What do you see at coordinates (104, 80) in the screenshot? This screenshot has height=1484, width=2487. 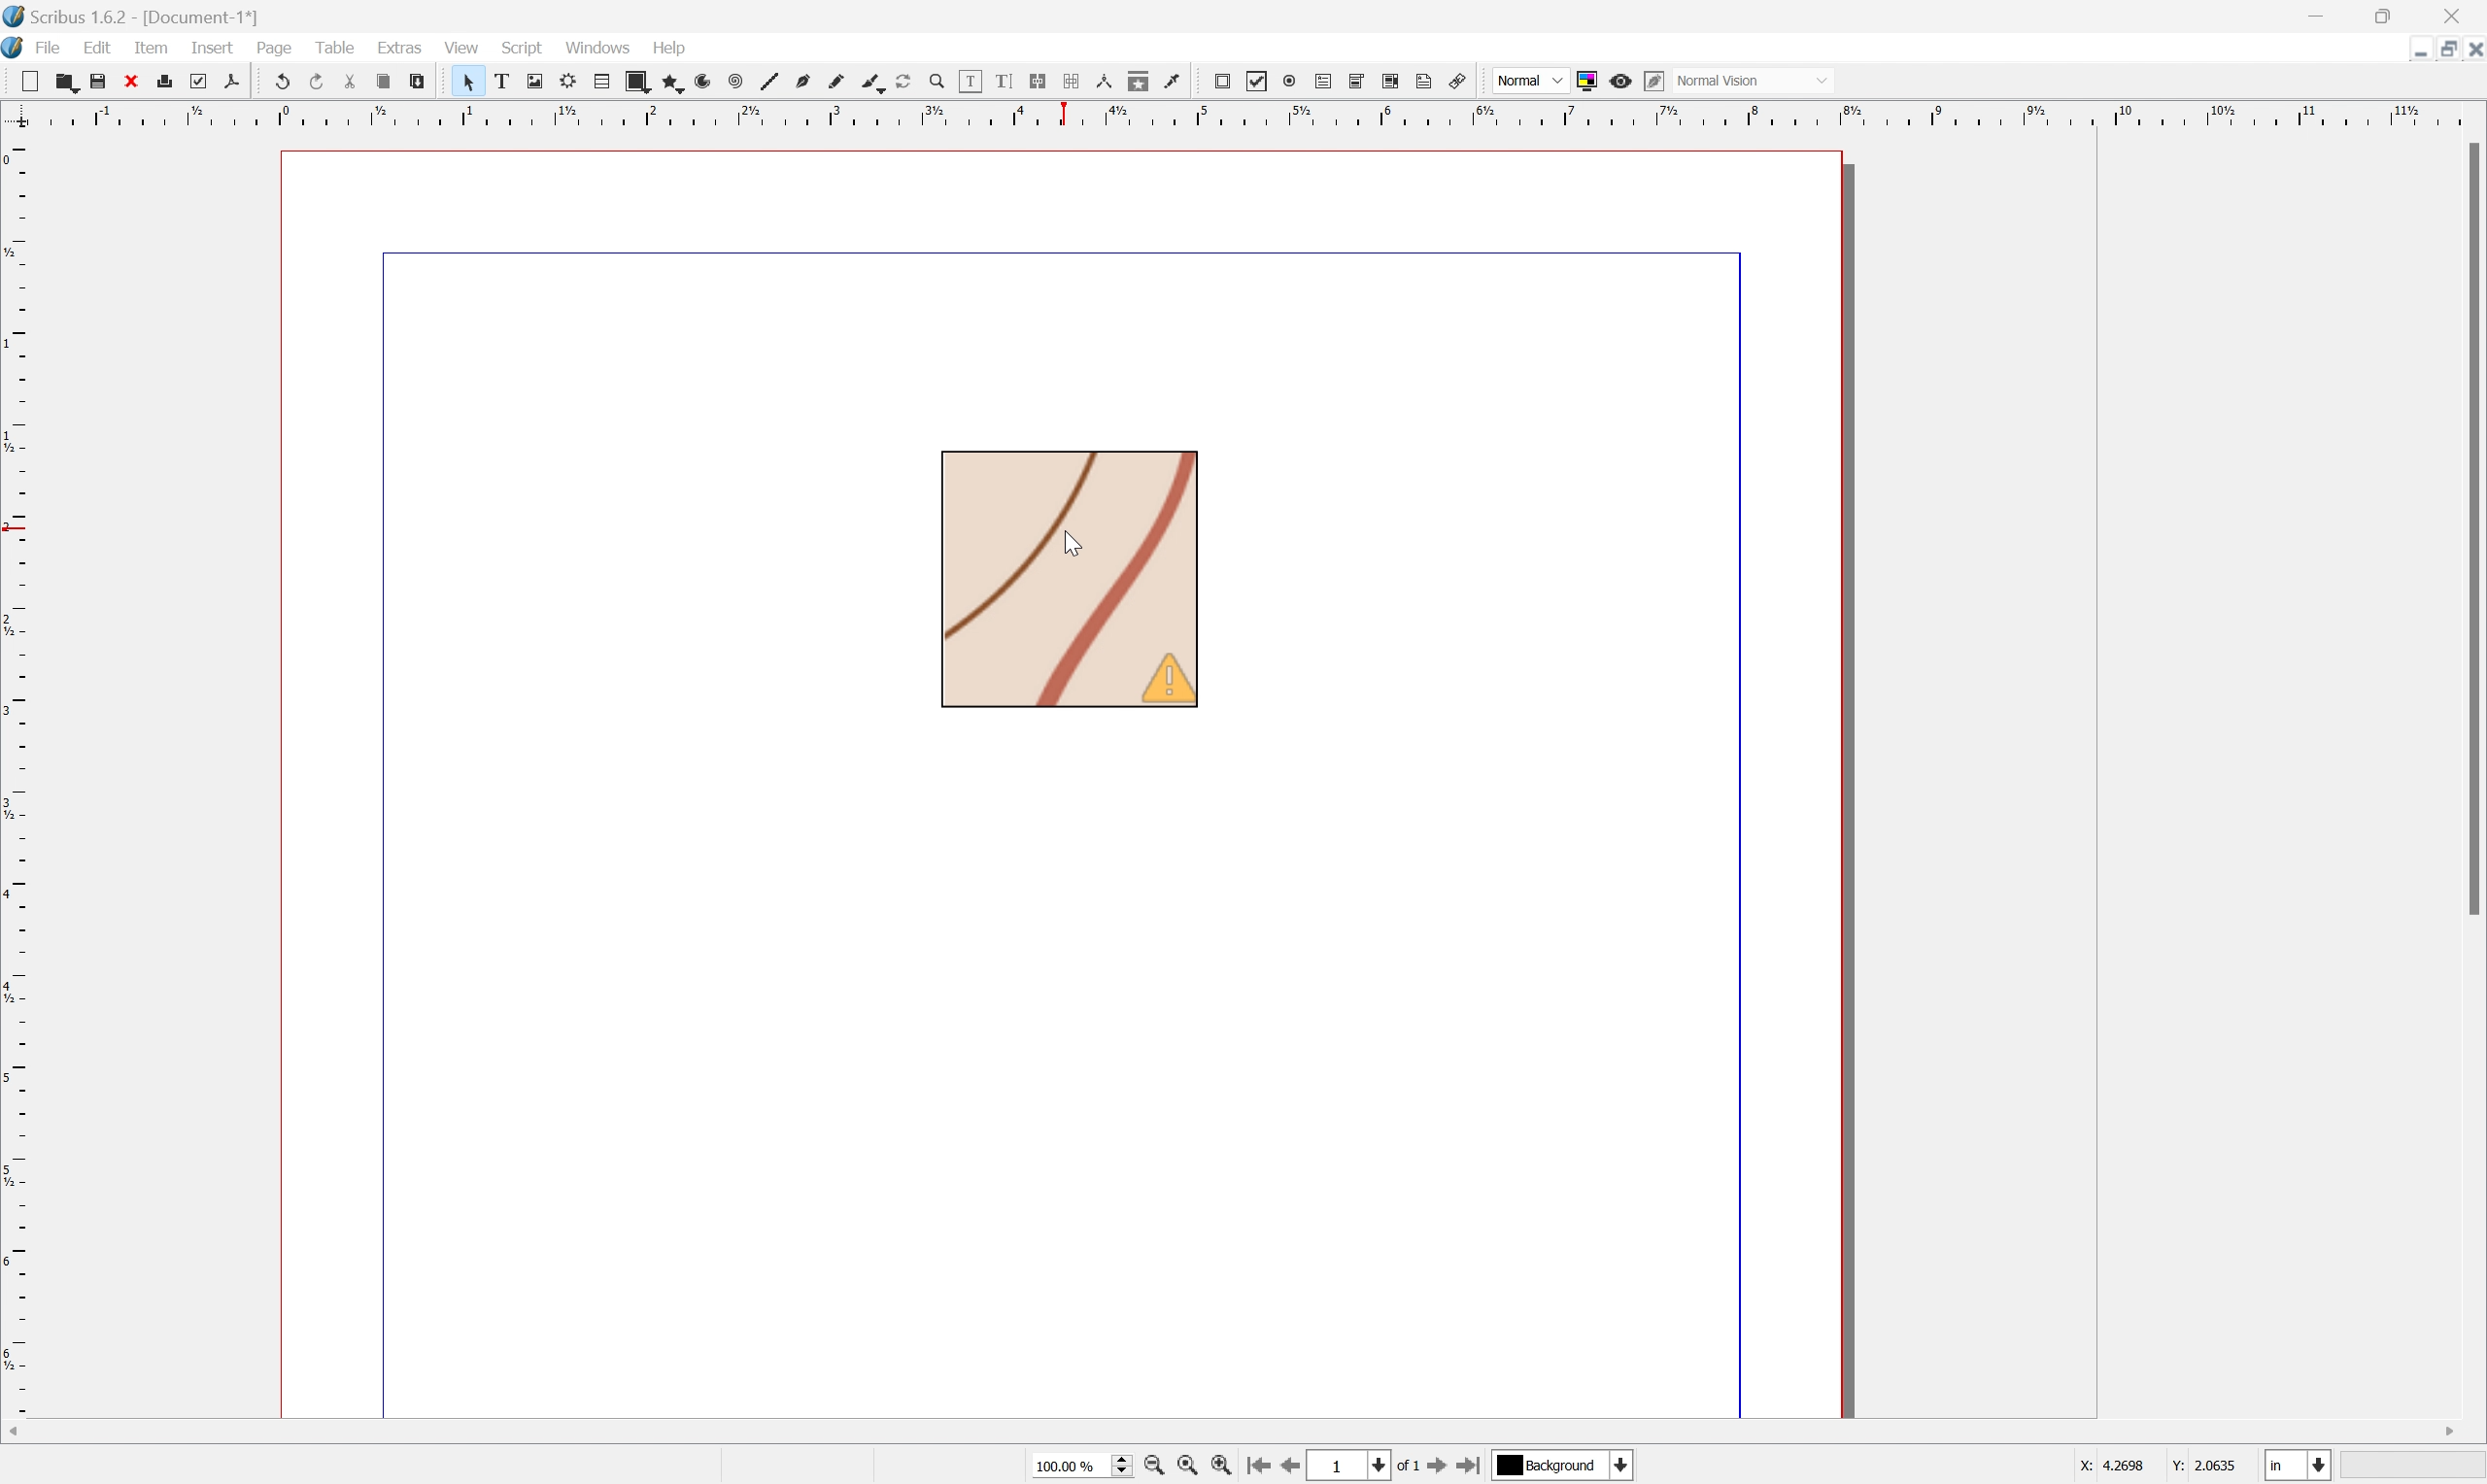 I see `Save` at bounding box center [104, 80].